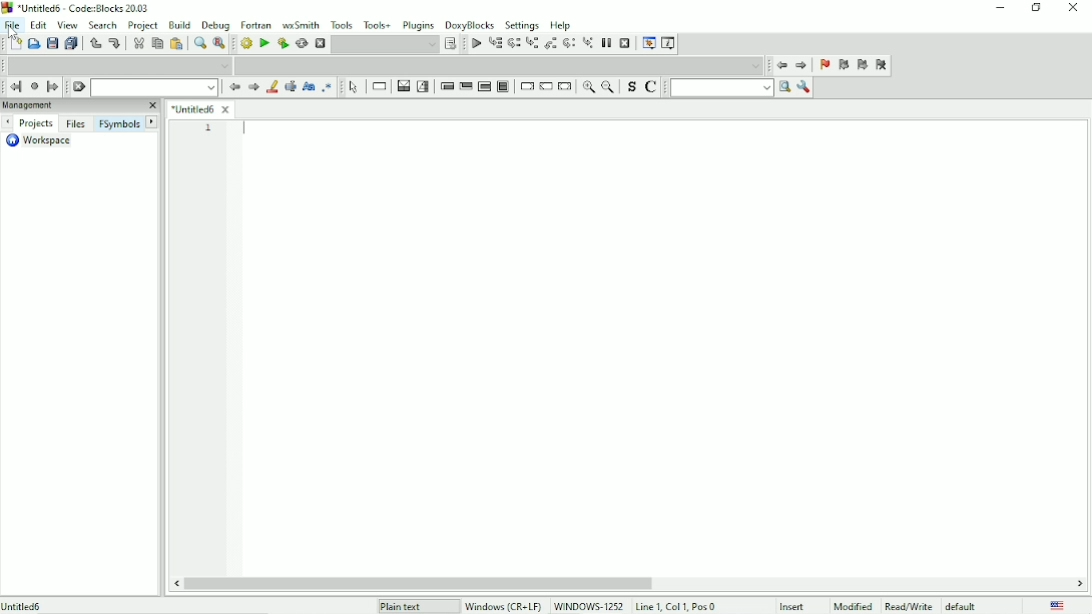  What do you see at coordinates (590, 88) in the screenshot?
I see `Zoom in` at bounding box center [590, 88].